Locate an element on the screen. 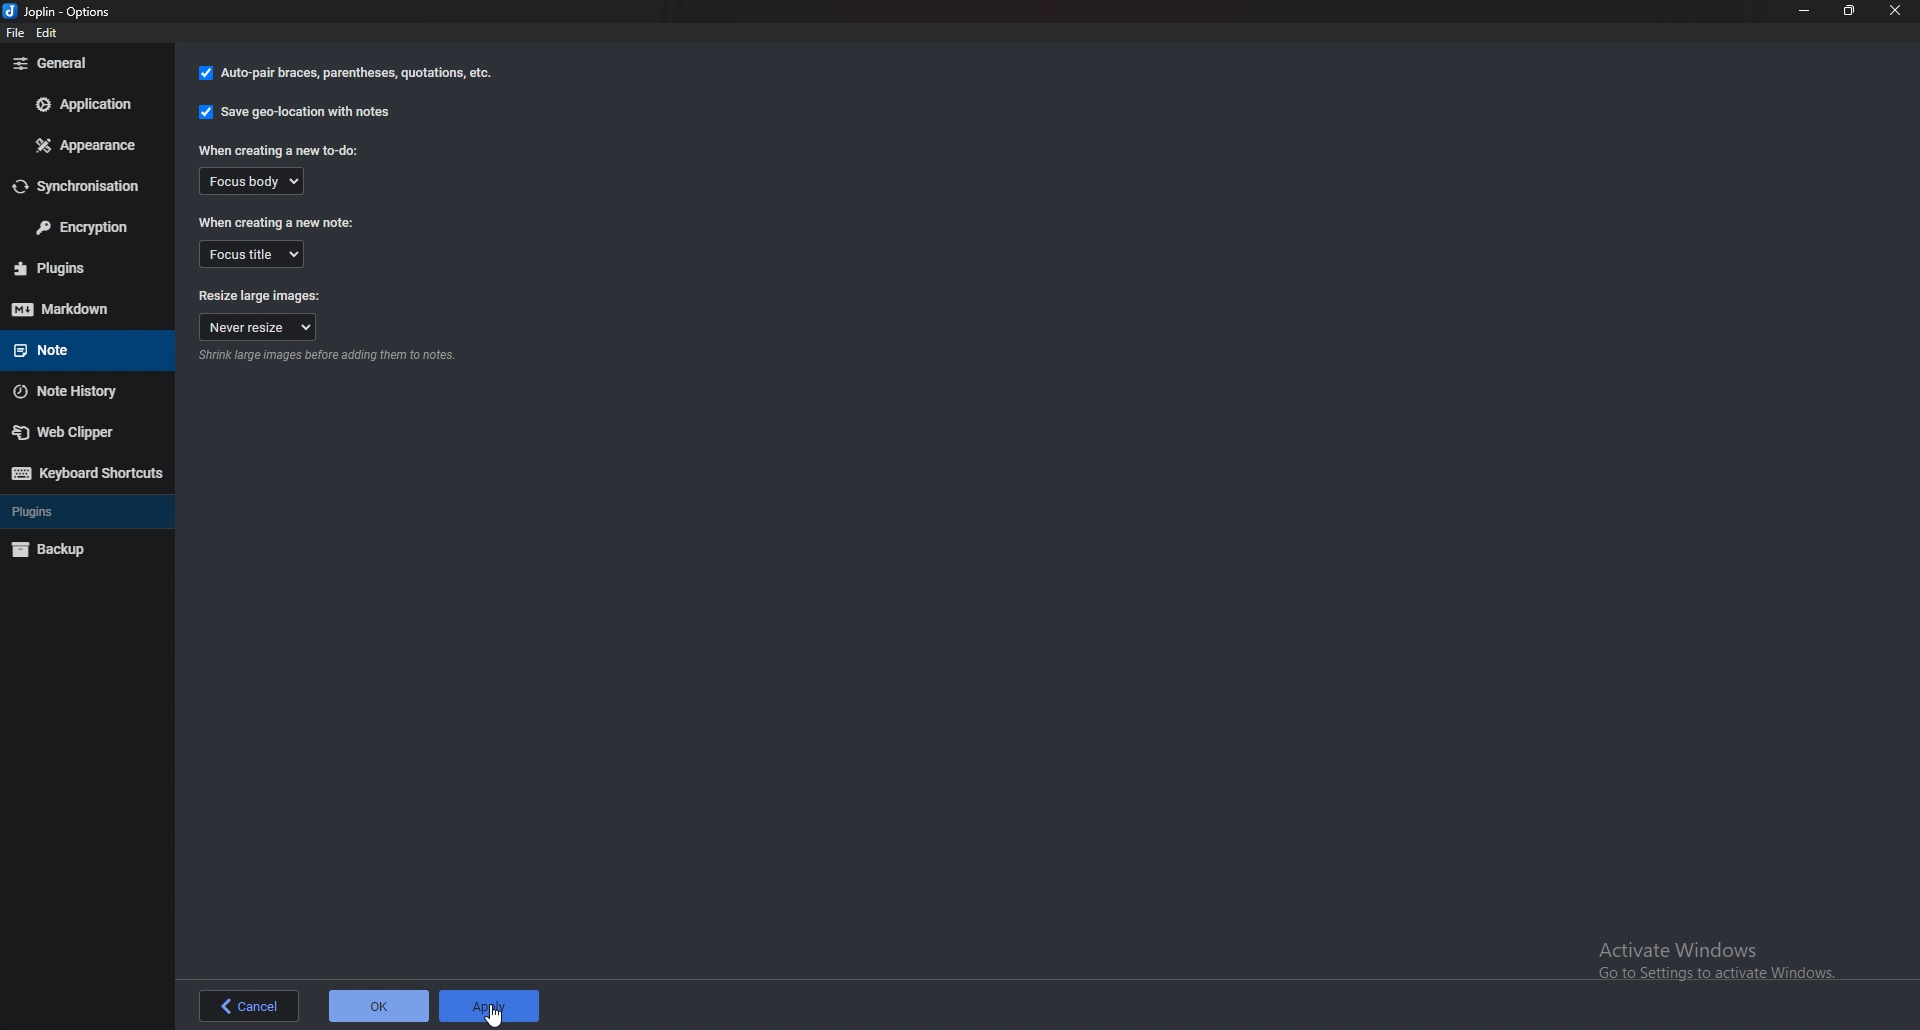 Image resolution: width=1920 pixels, height=1030 pixels. Appearance is located at coordinates (88, 143).